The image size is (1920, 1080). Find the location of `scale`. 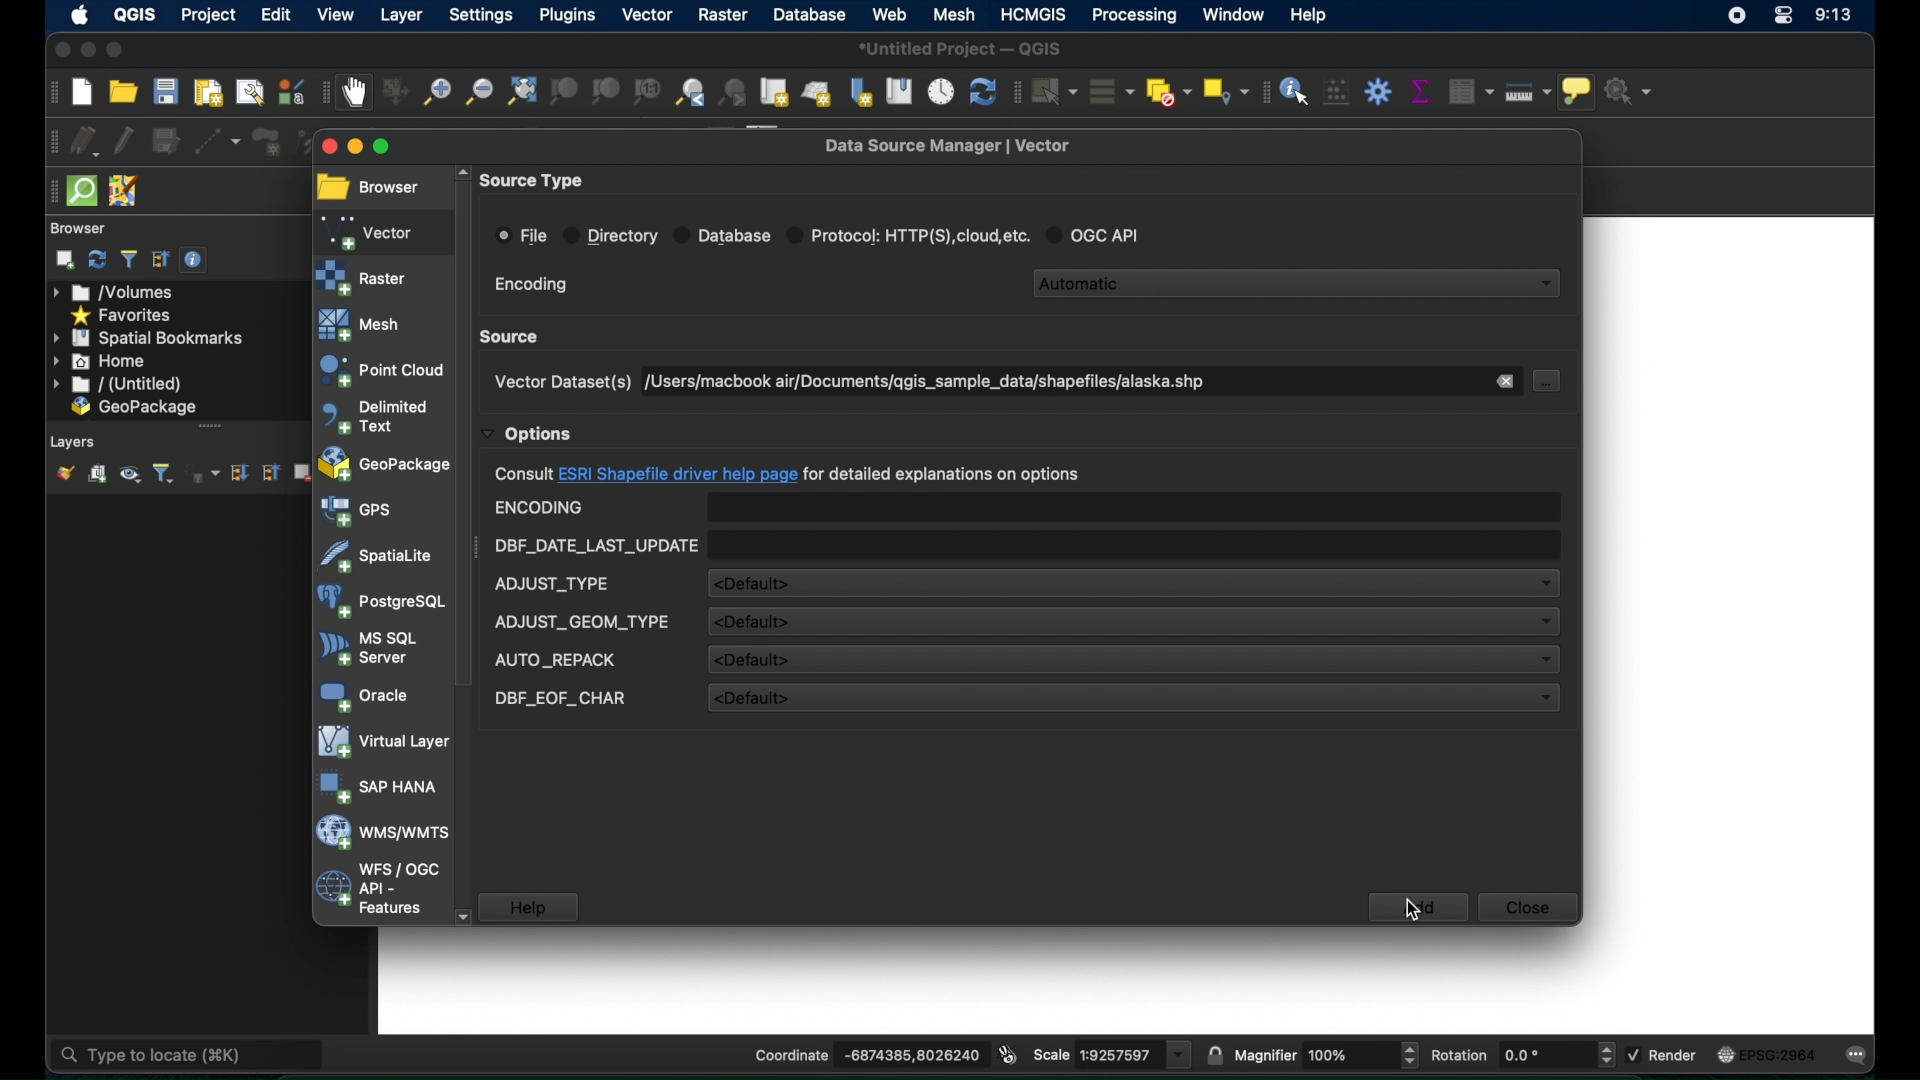

scale is located at coordinates (1111, 1054).